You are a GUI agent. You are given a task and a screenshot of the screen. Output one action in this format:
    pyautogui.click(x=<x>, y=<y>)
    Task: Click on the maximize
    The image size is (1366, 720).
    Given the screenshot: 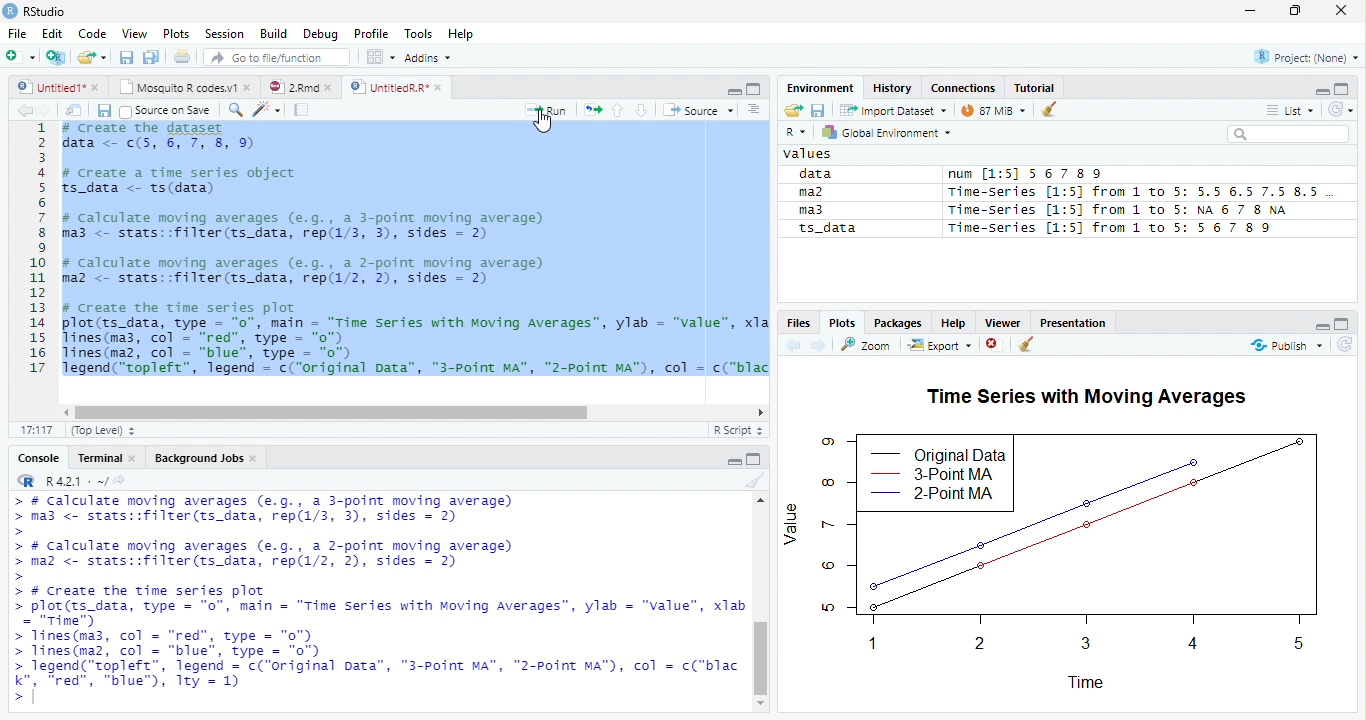 What is the action you would take?
    pyautogui.click(x=1295, y=11)
    